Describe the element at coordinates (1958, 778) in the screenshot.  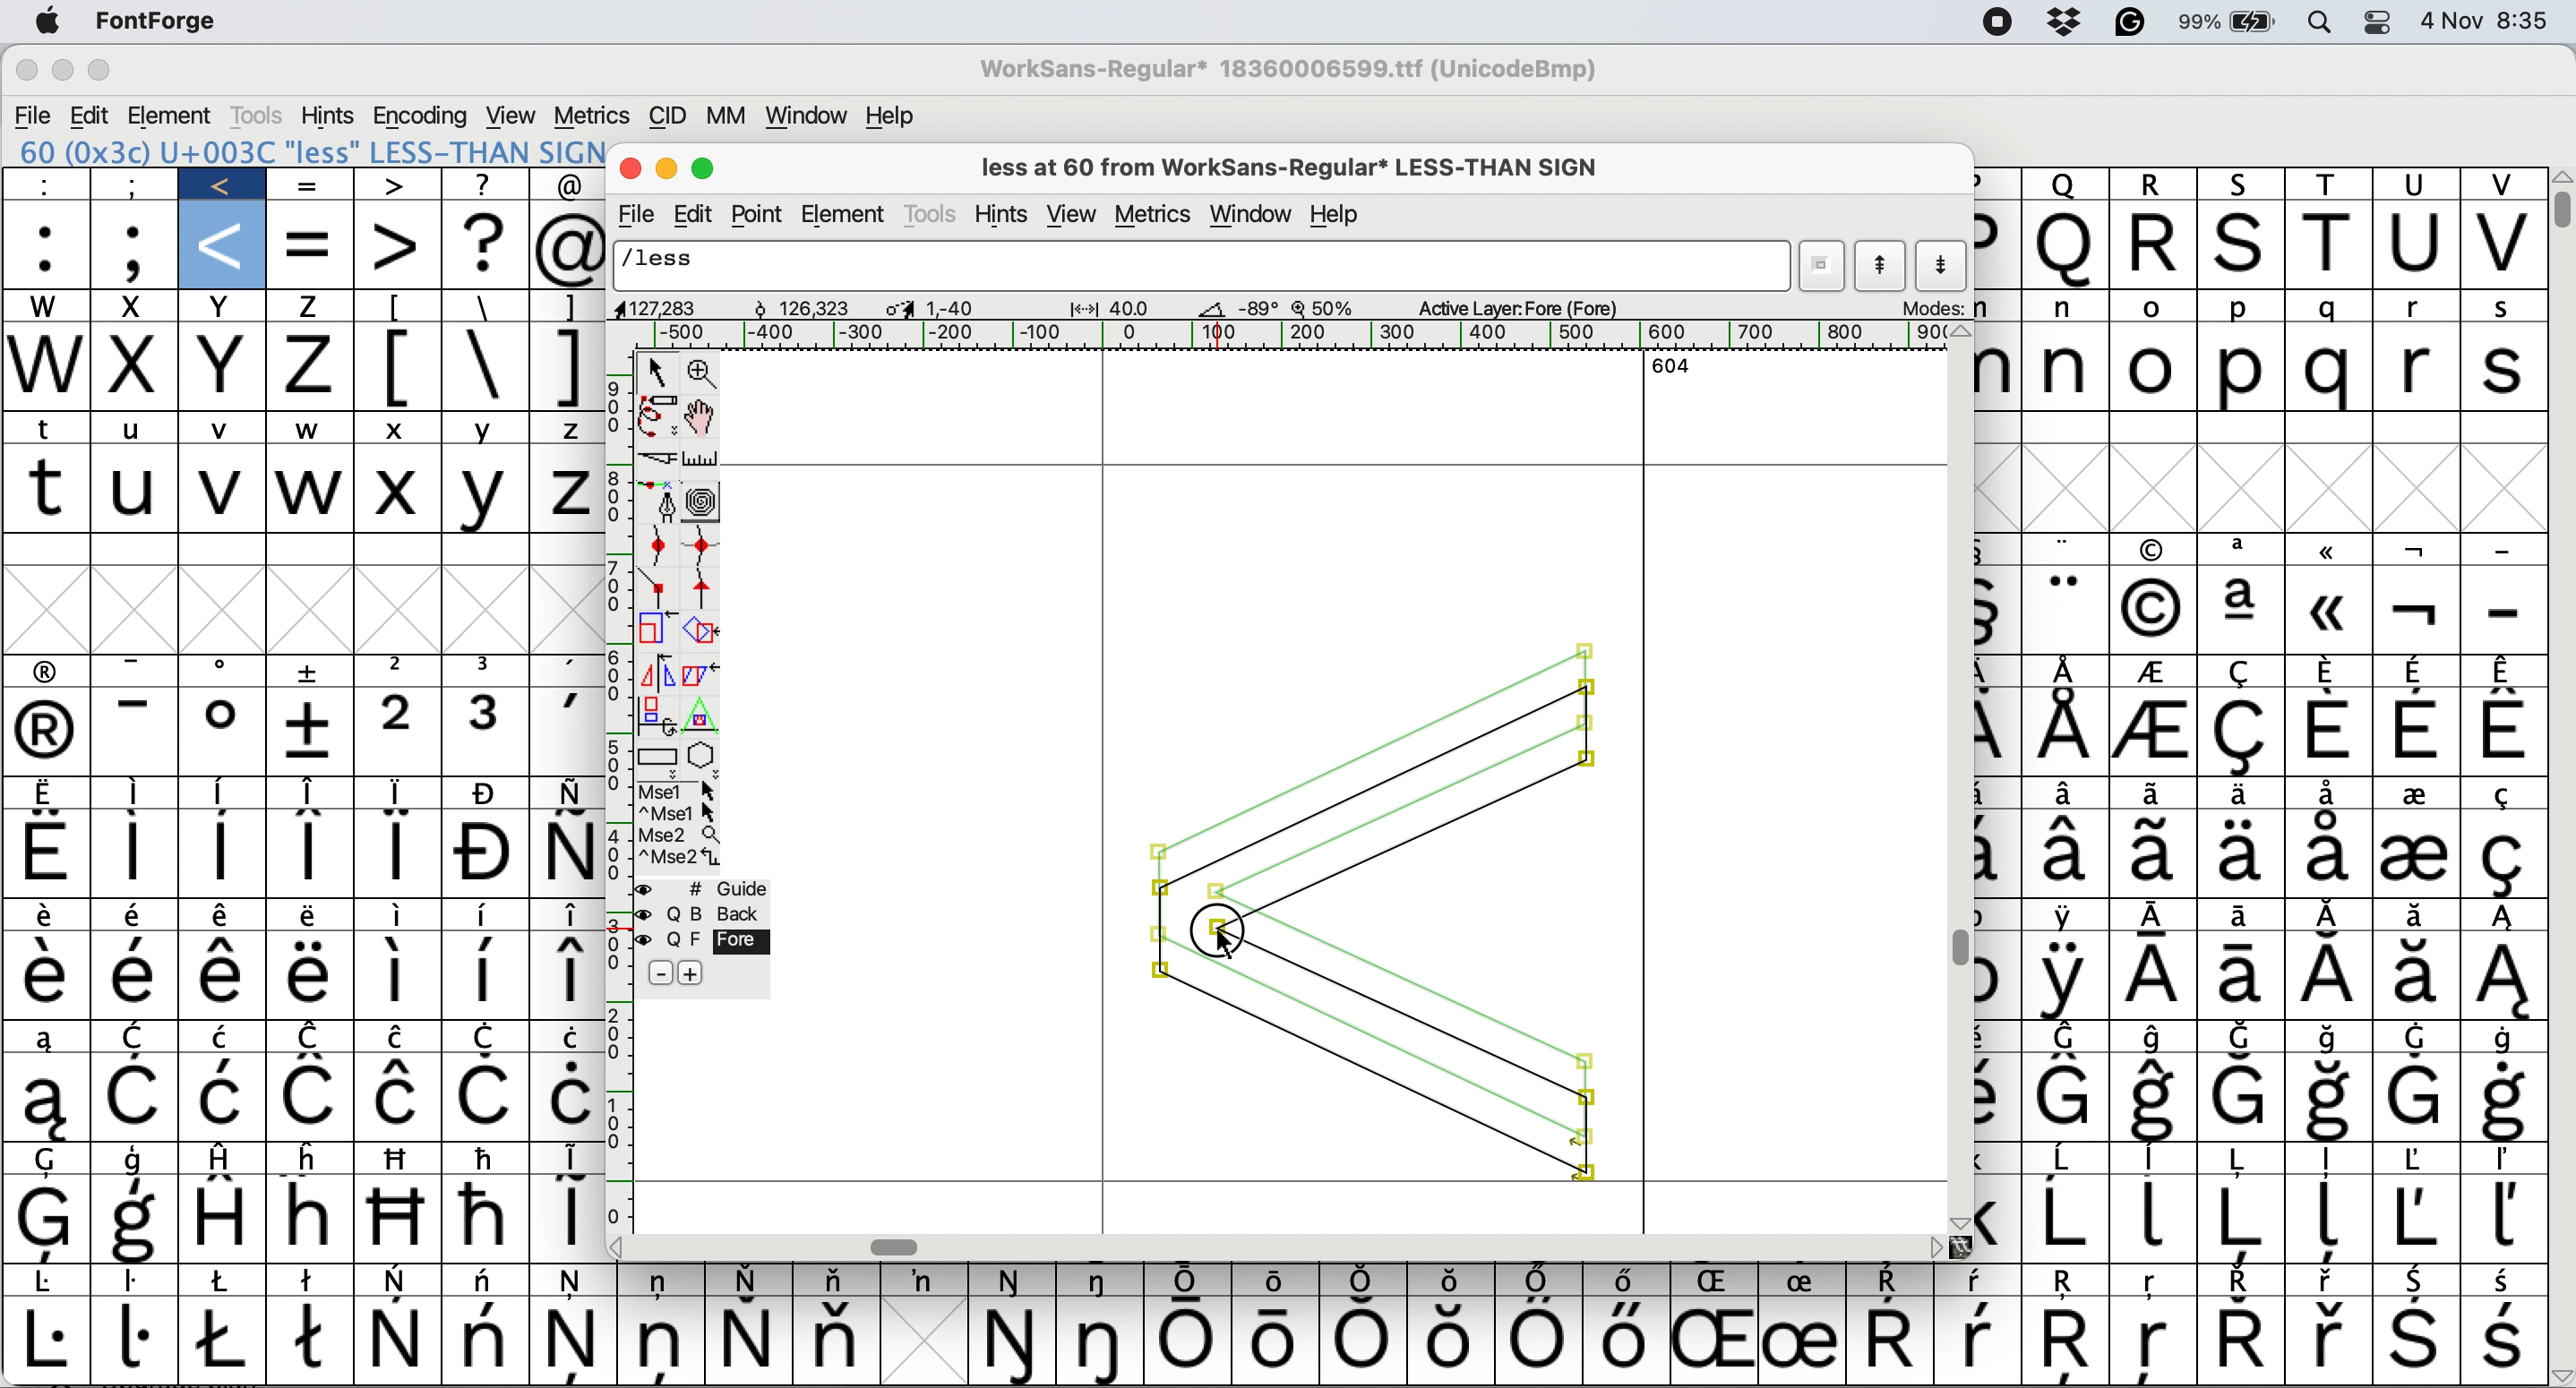
I see `vertical scroll bar` at that location.